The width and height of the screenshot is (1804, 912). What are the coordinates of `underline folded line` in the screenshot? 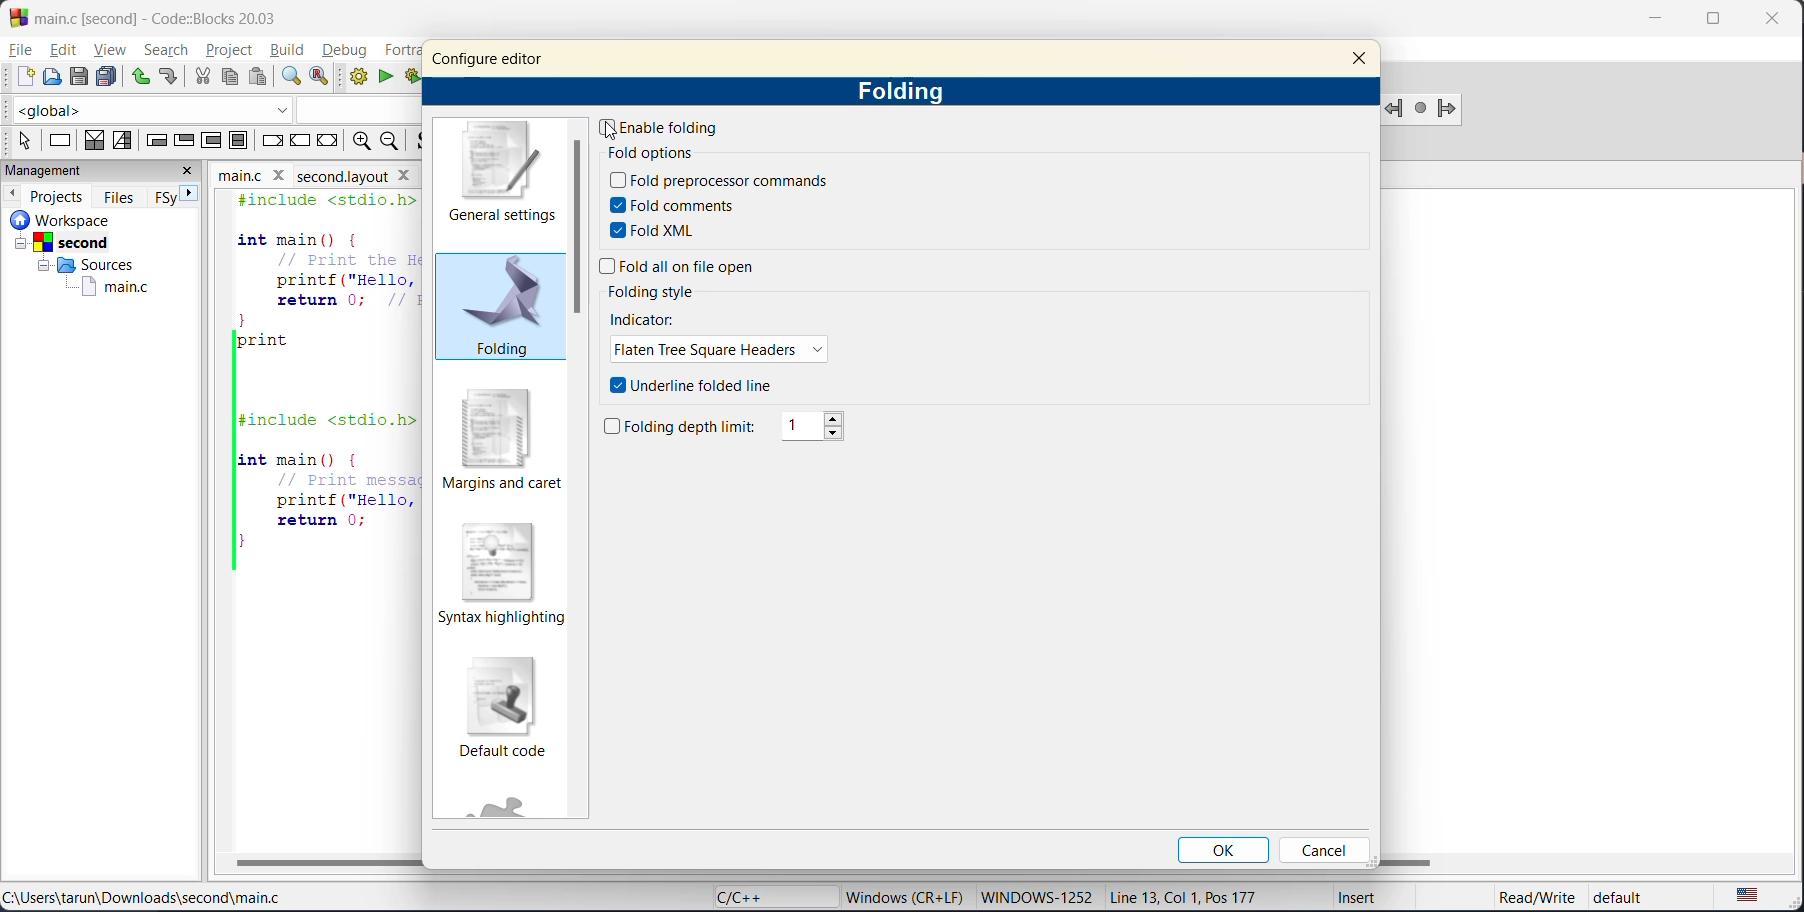 It's located at (695, 385).